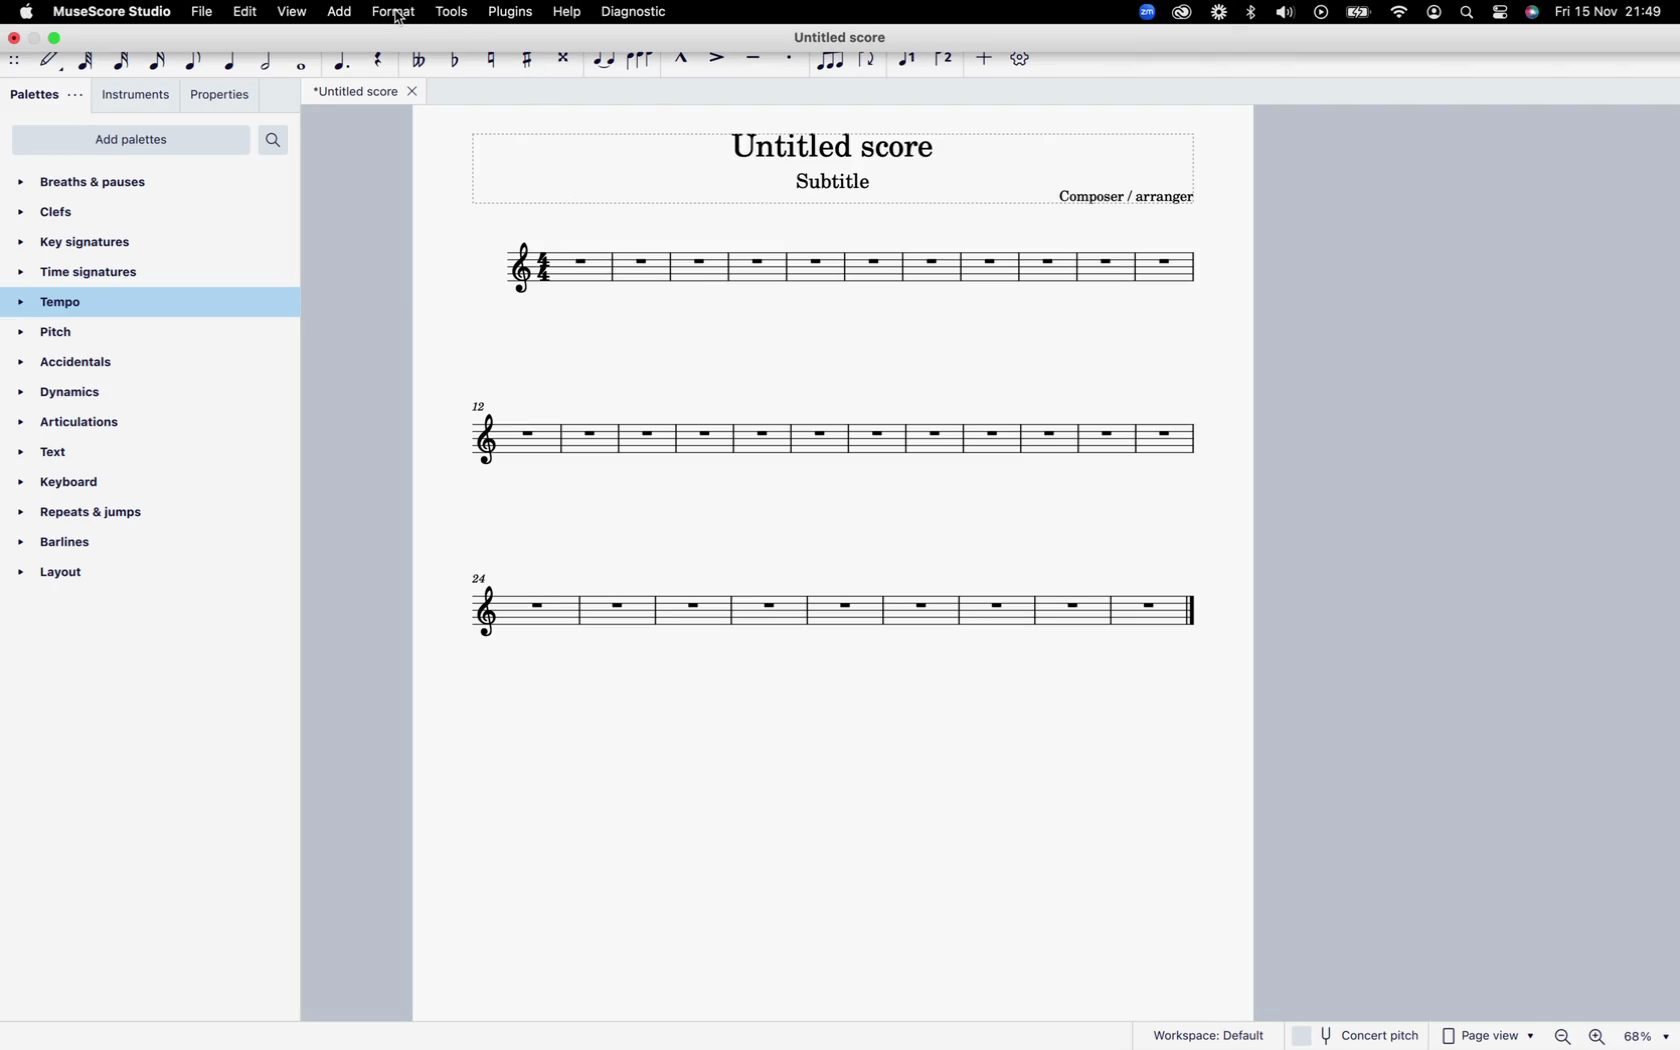 The image size is (1680, 1050). What do you see at coordinates (111, 11) in the screenshot?
I see `musescore studio` at bounding box center [111, 11].